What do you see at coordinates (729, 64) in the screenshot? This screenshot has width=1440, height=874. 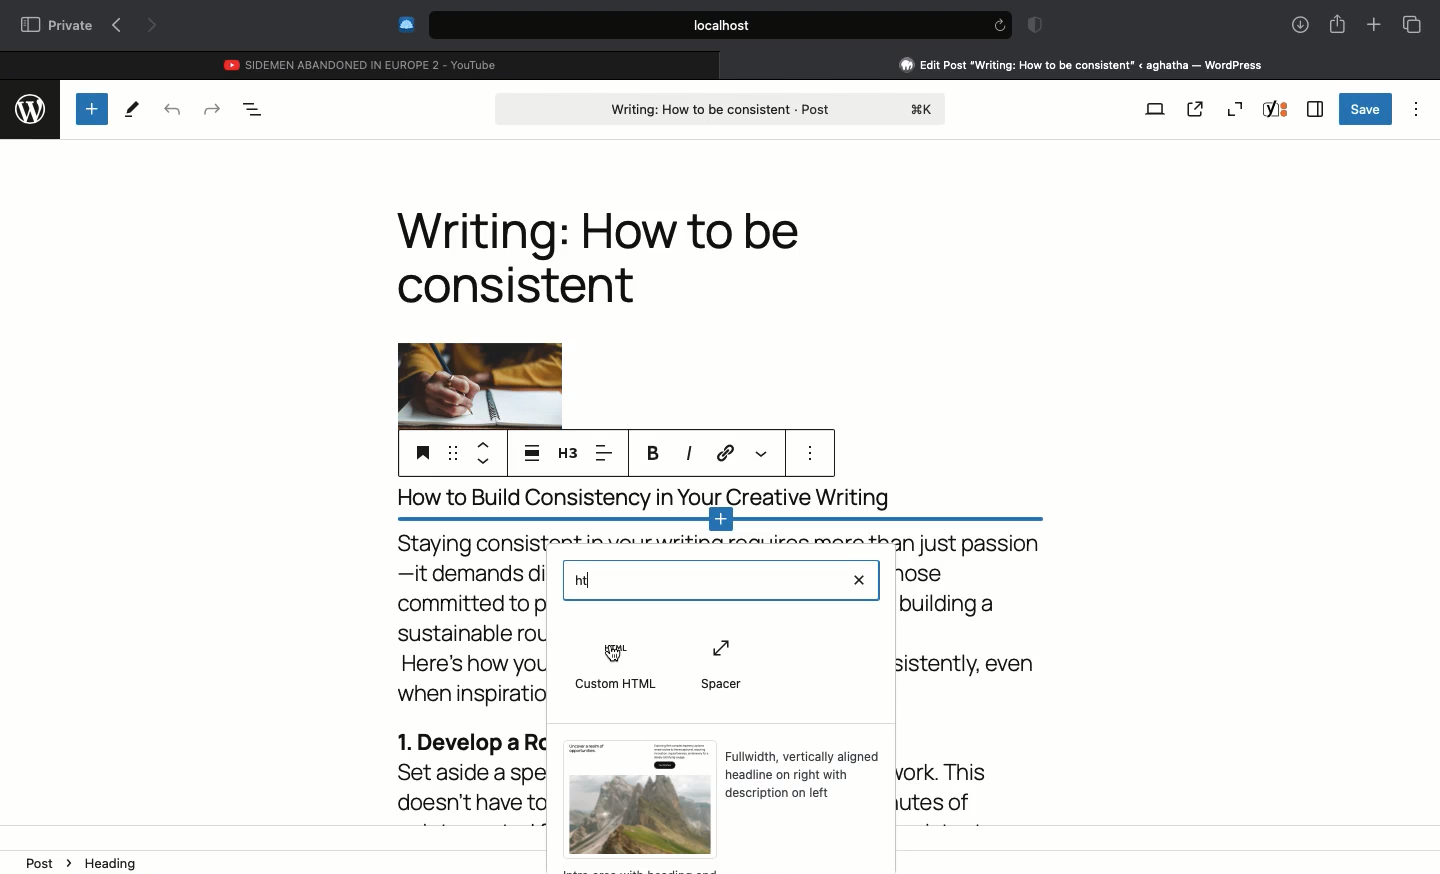 I see `close` at bounding box center [729, 64].